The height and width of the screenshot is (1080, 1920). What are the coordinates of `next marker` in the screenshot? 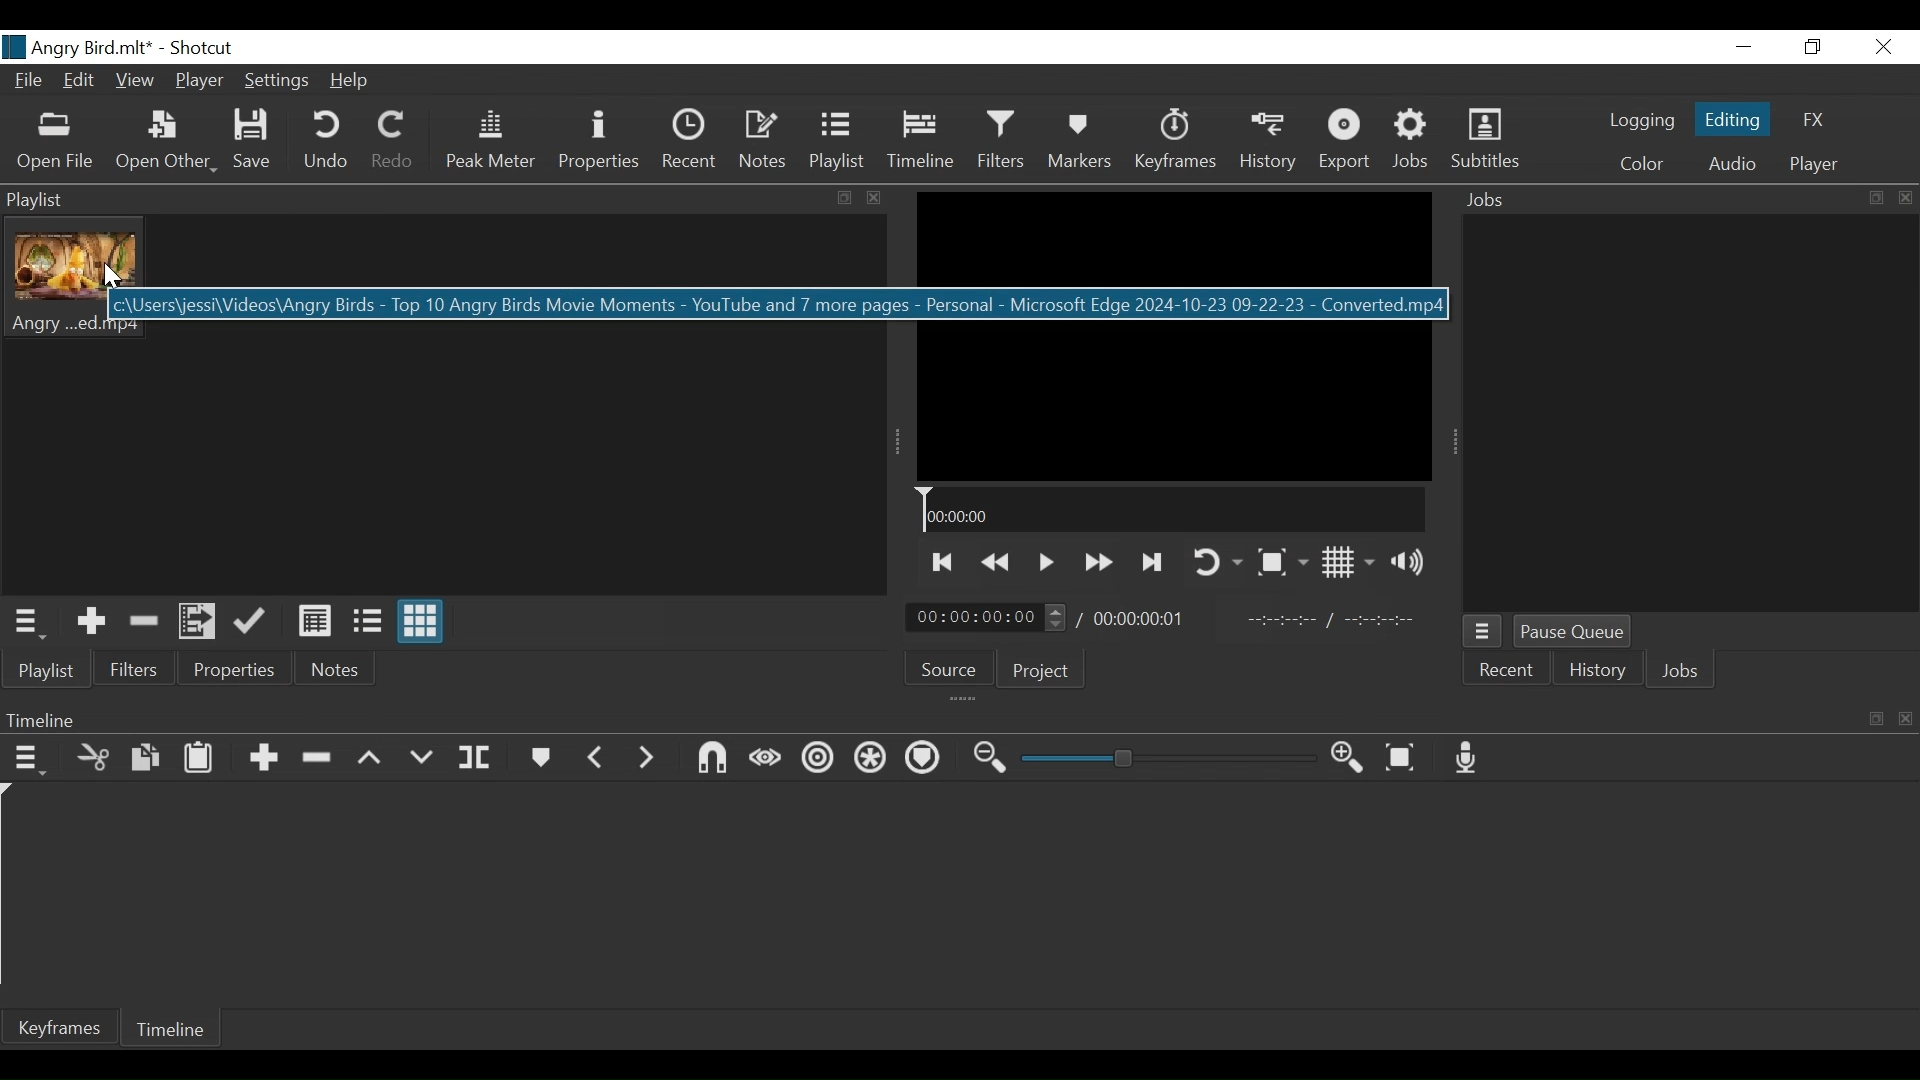 It's located at (646, 757).